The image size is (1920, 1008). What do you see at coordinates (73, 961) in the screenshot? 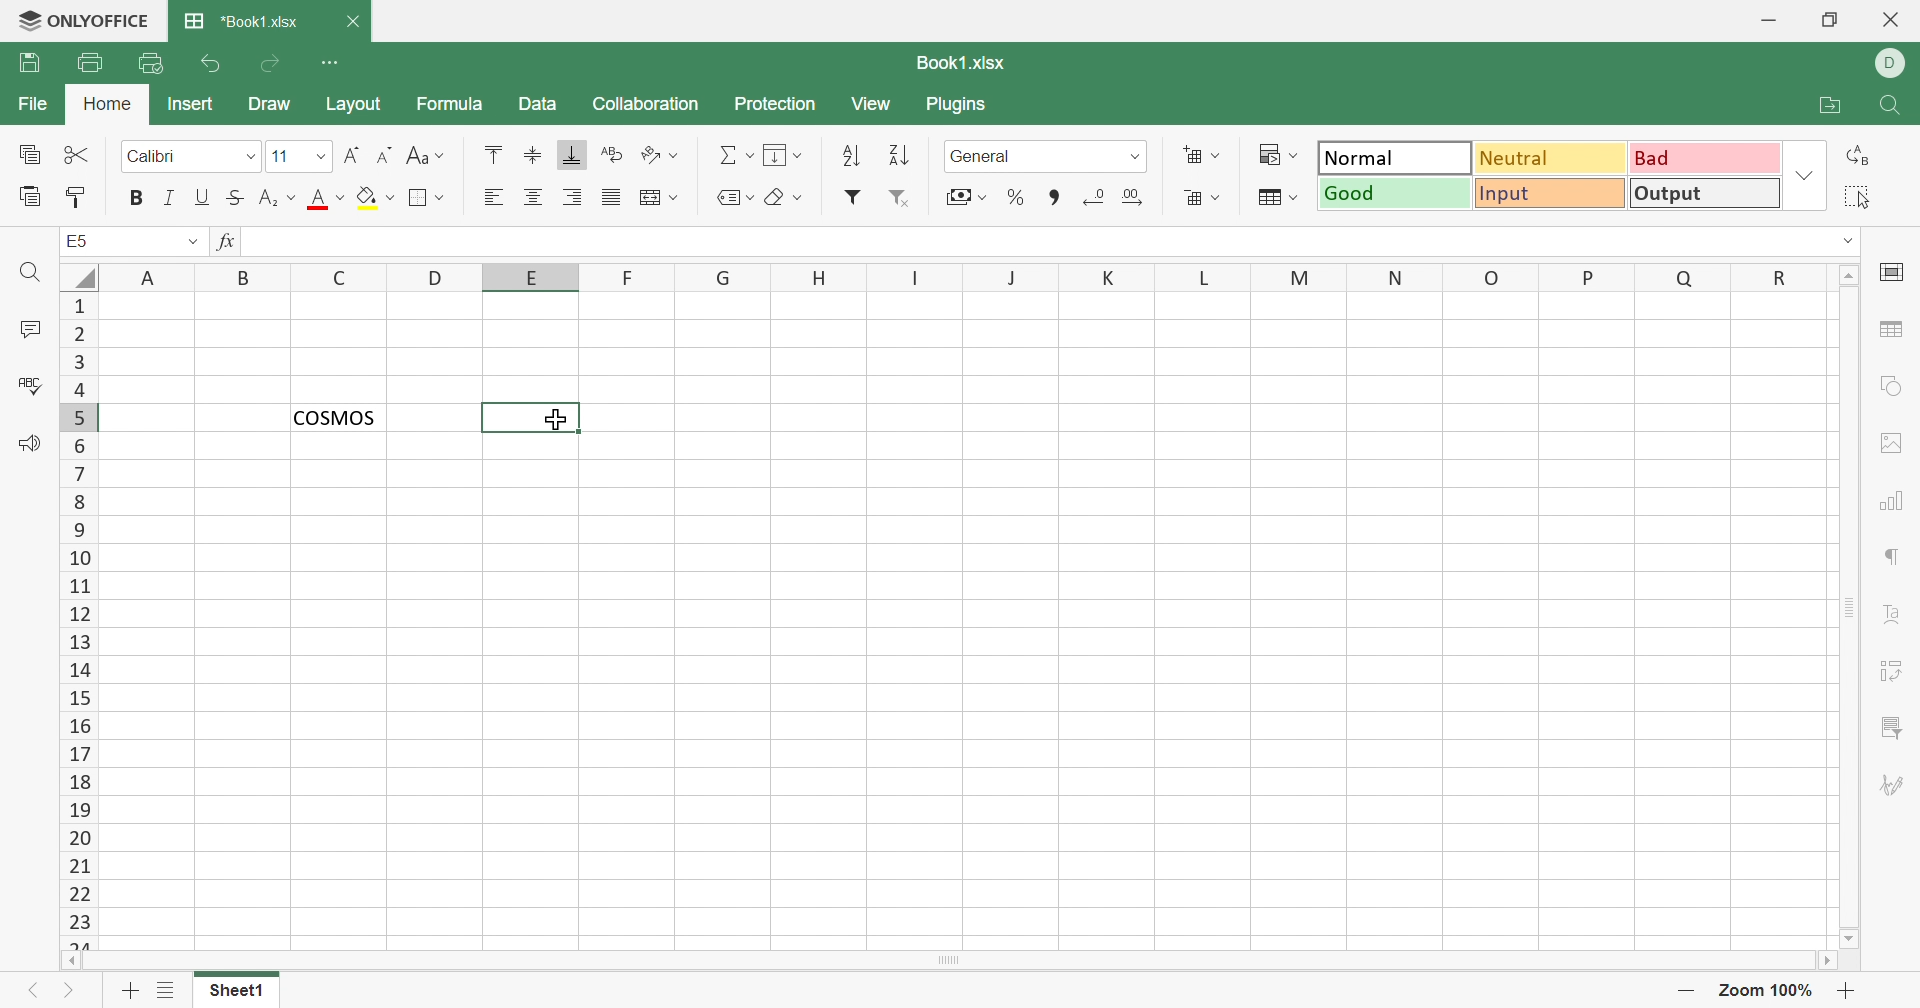
I see `Scroll left` at bounding box center [73, 961].